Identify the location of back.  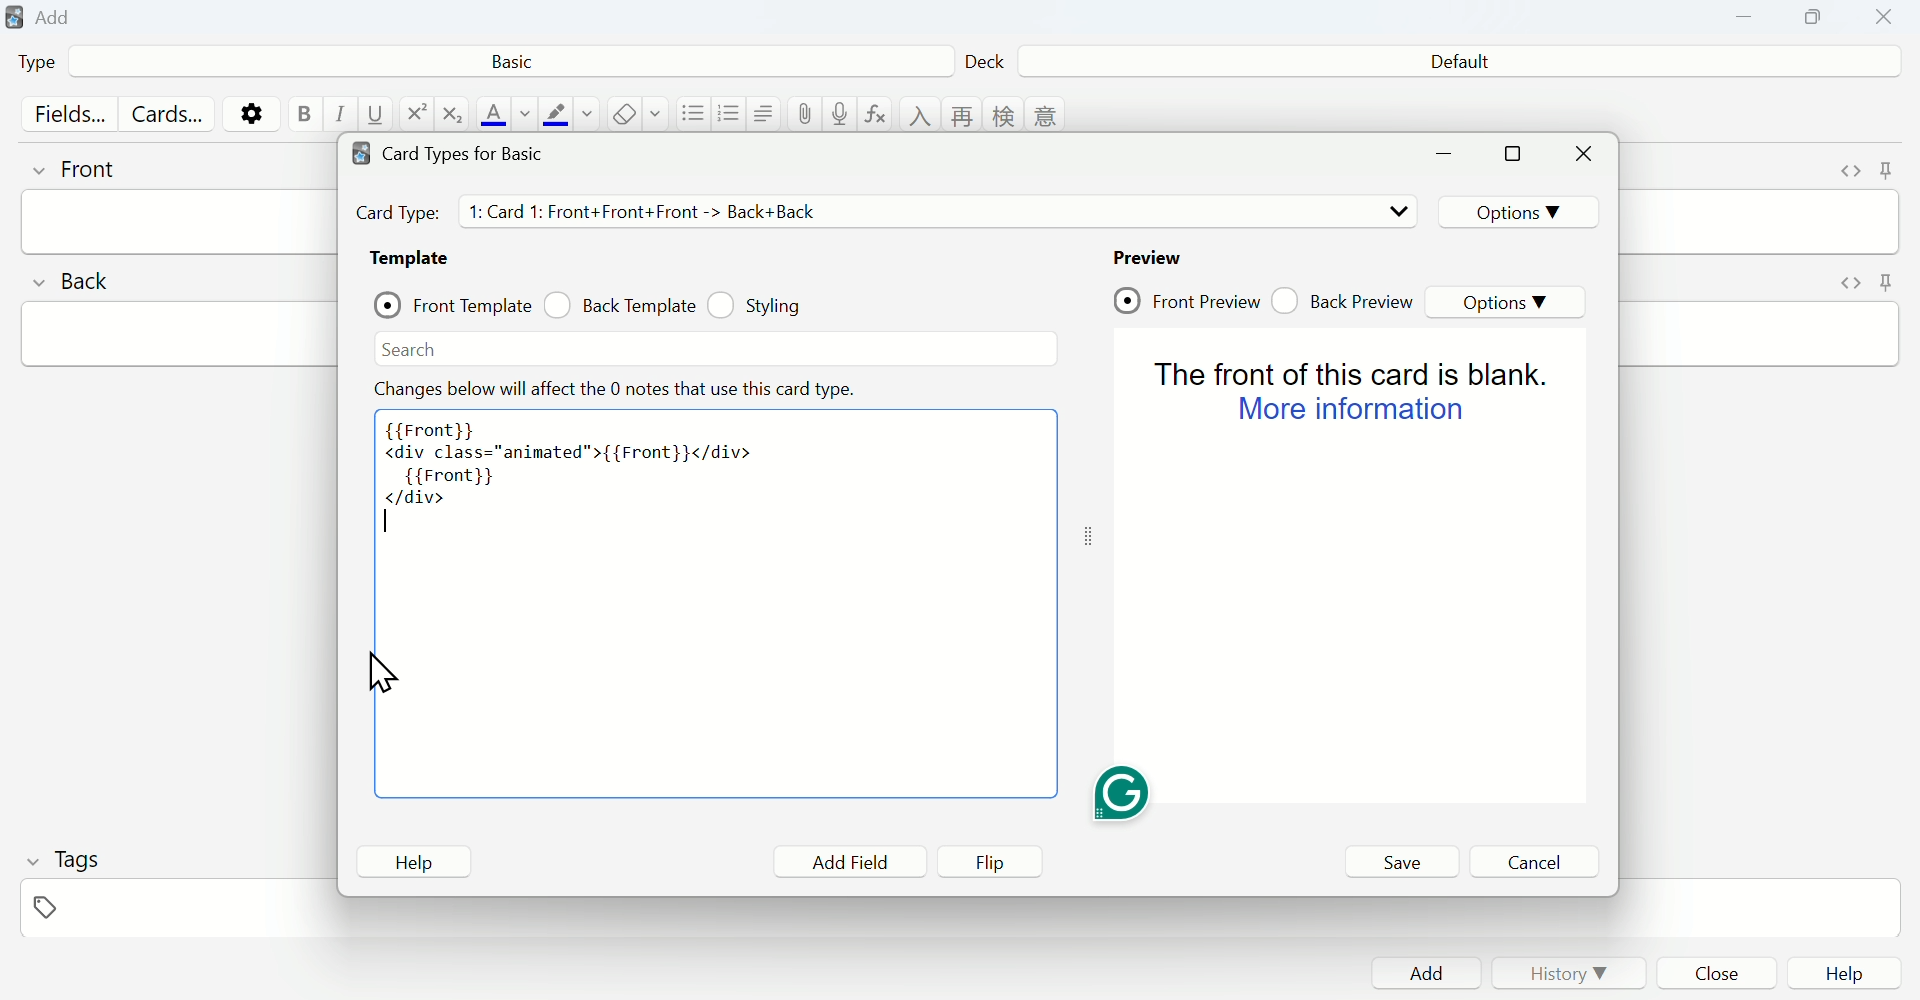
(81, 280).